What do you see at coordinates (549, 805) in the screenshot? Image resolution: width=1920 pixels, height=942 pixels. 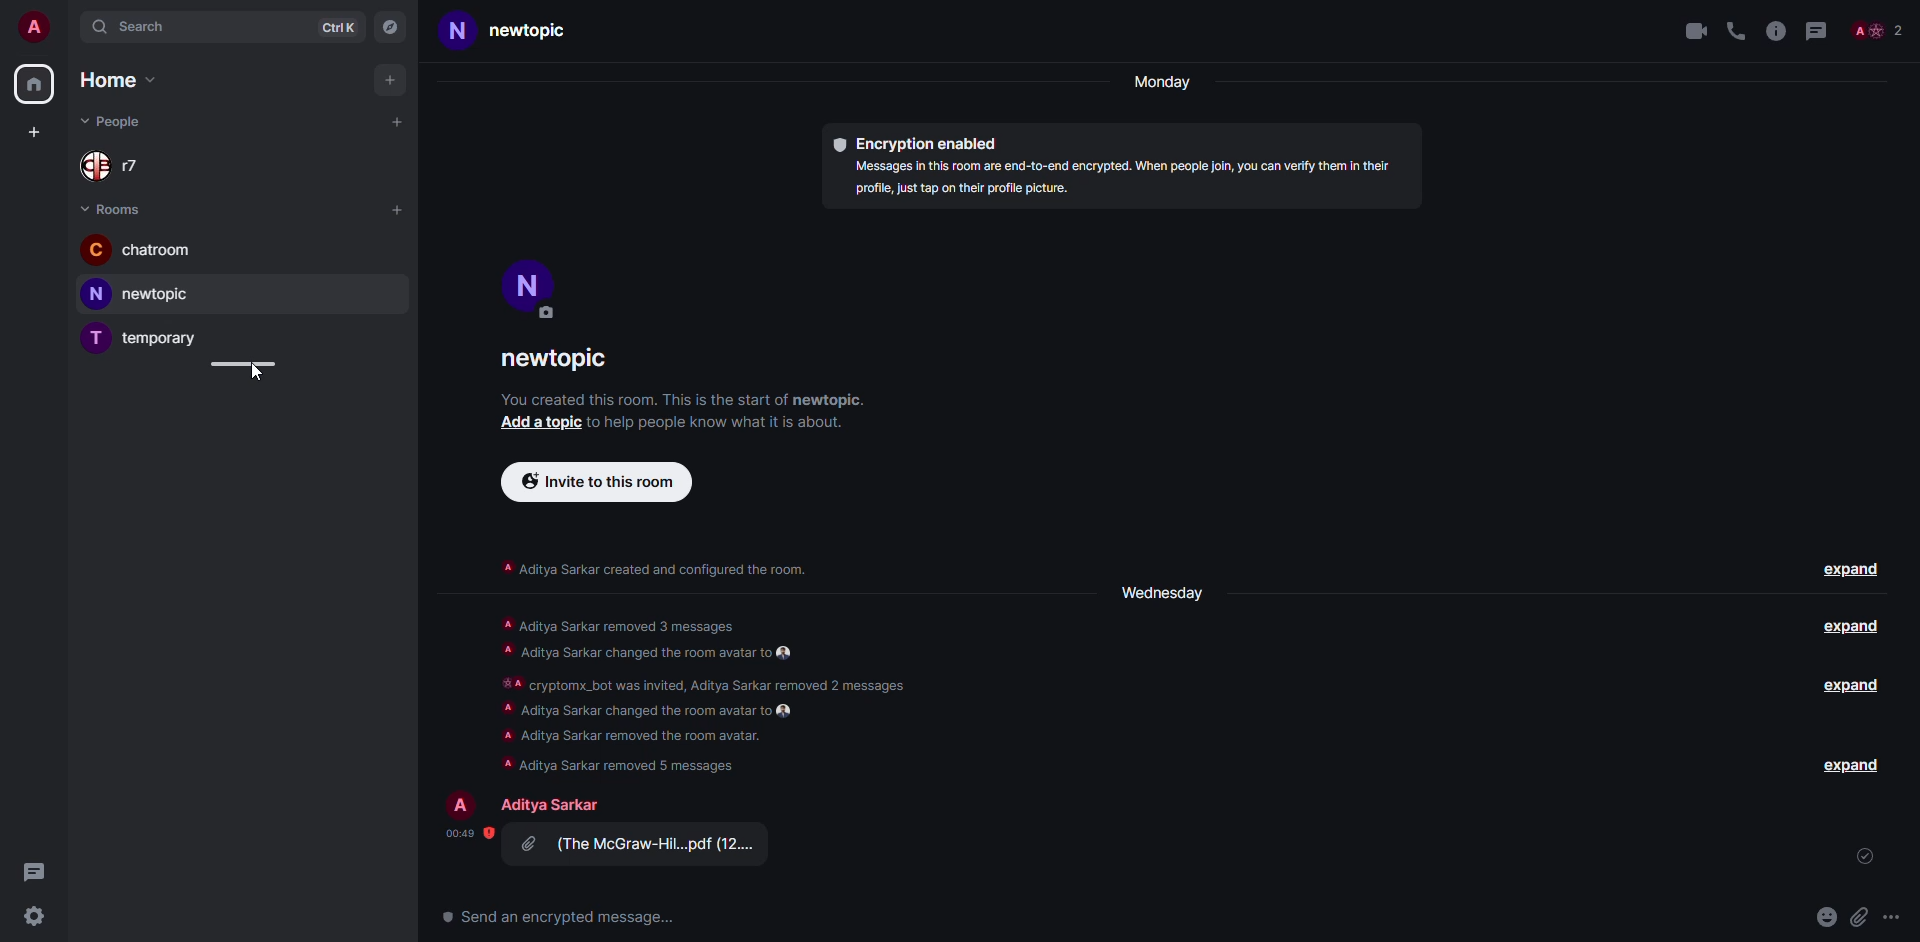 I see `Aditya sarkar` at bounding box center [549, 805].